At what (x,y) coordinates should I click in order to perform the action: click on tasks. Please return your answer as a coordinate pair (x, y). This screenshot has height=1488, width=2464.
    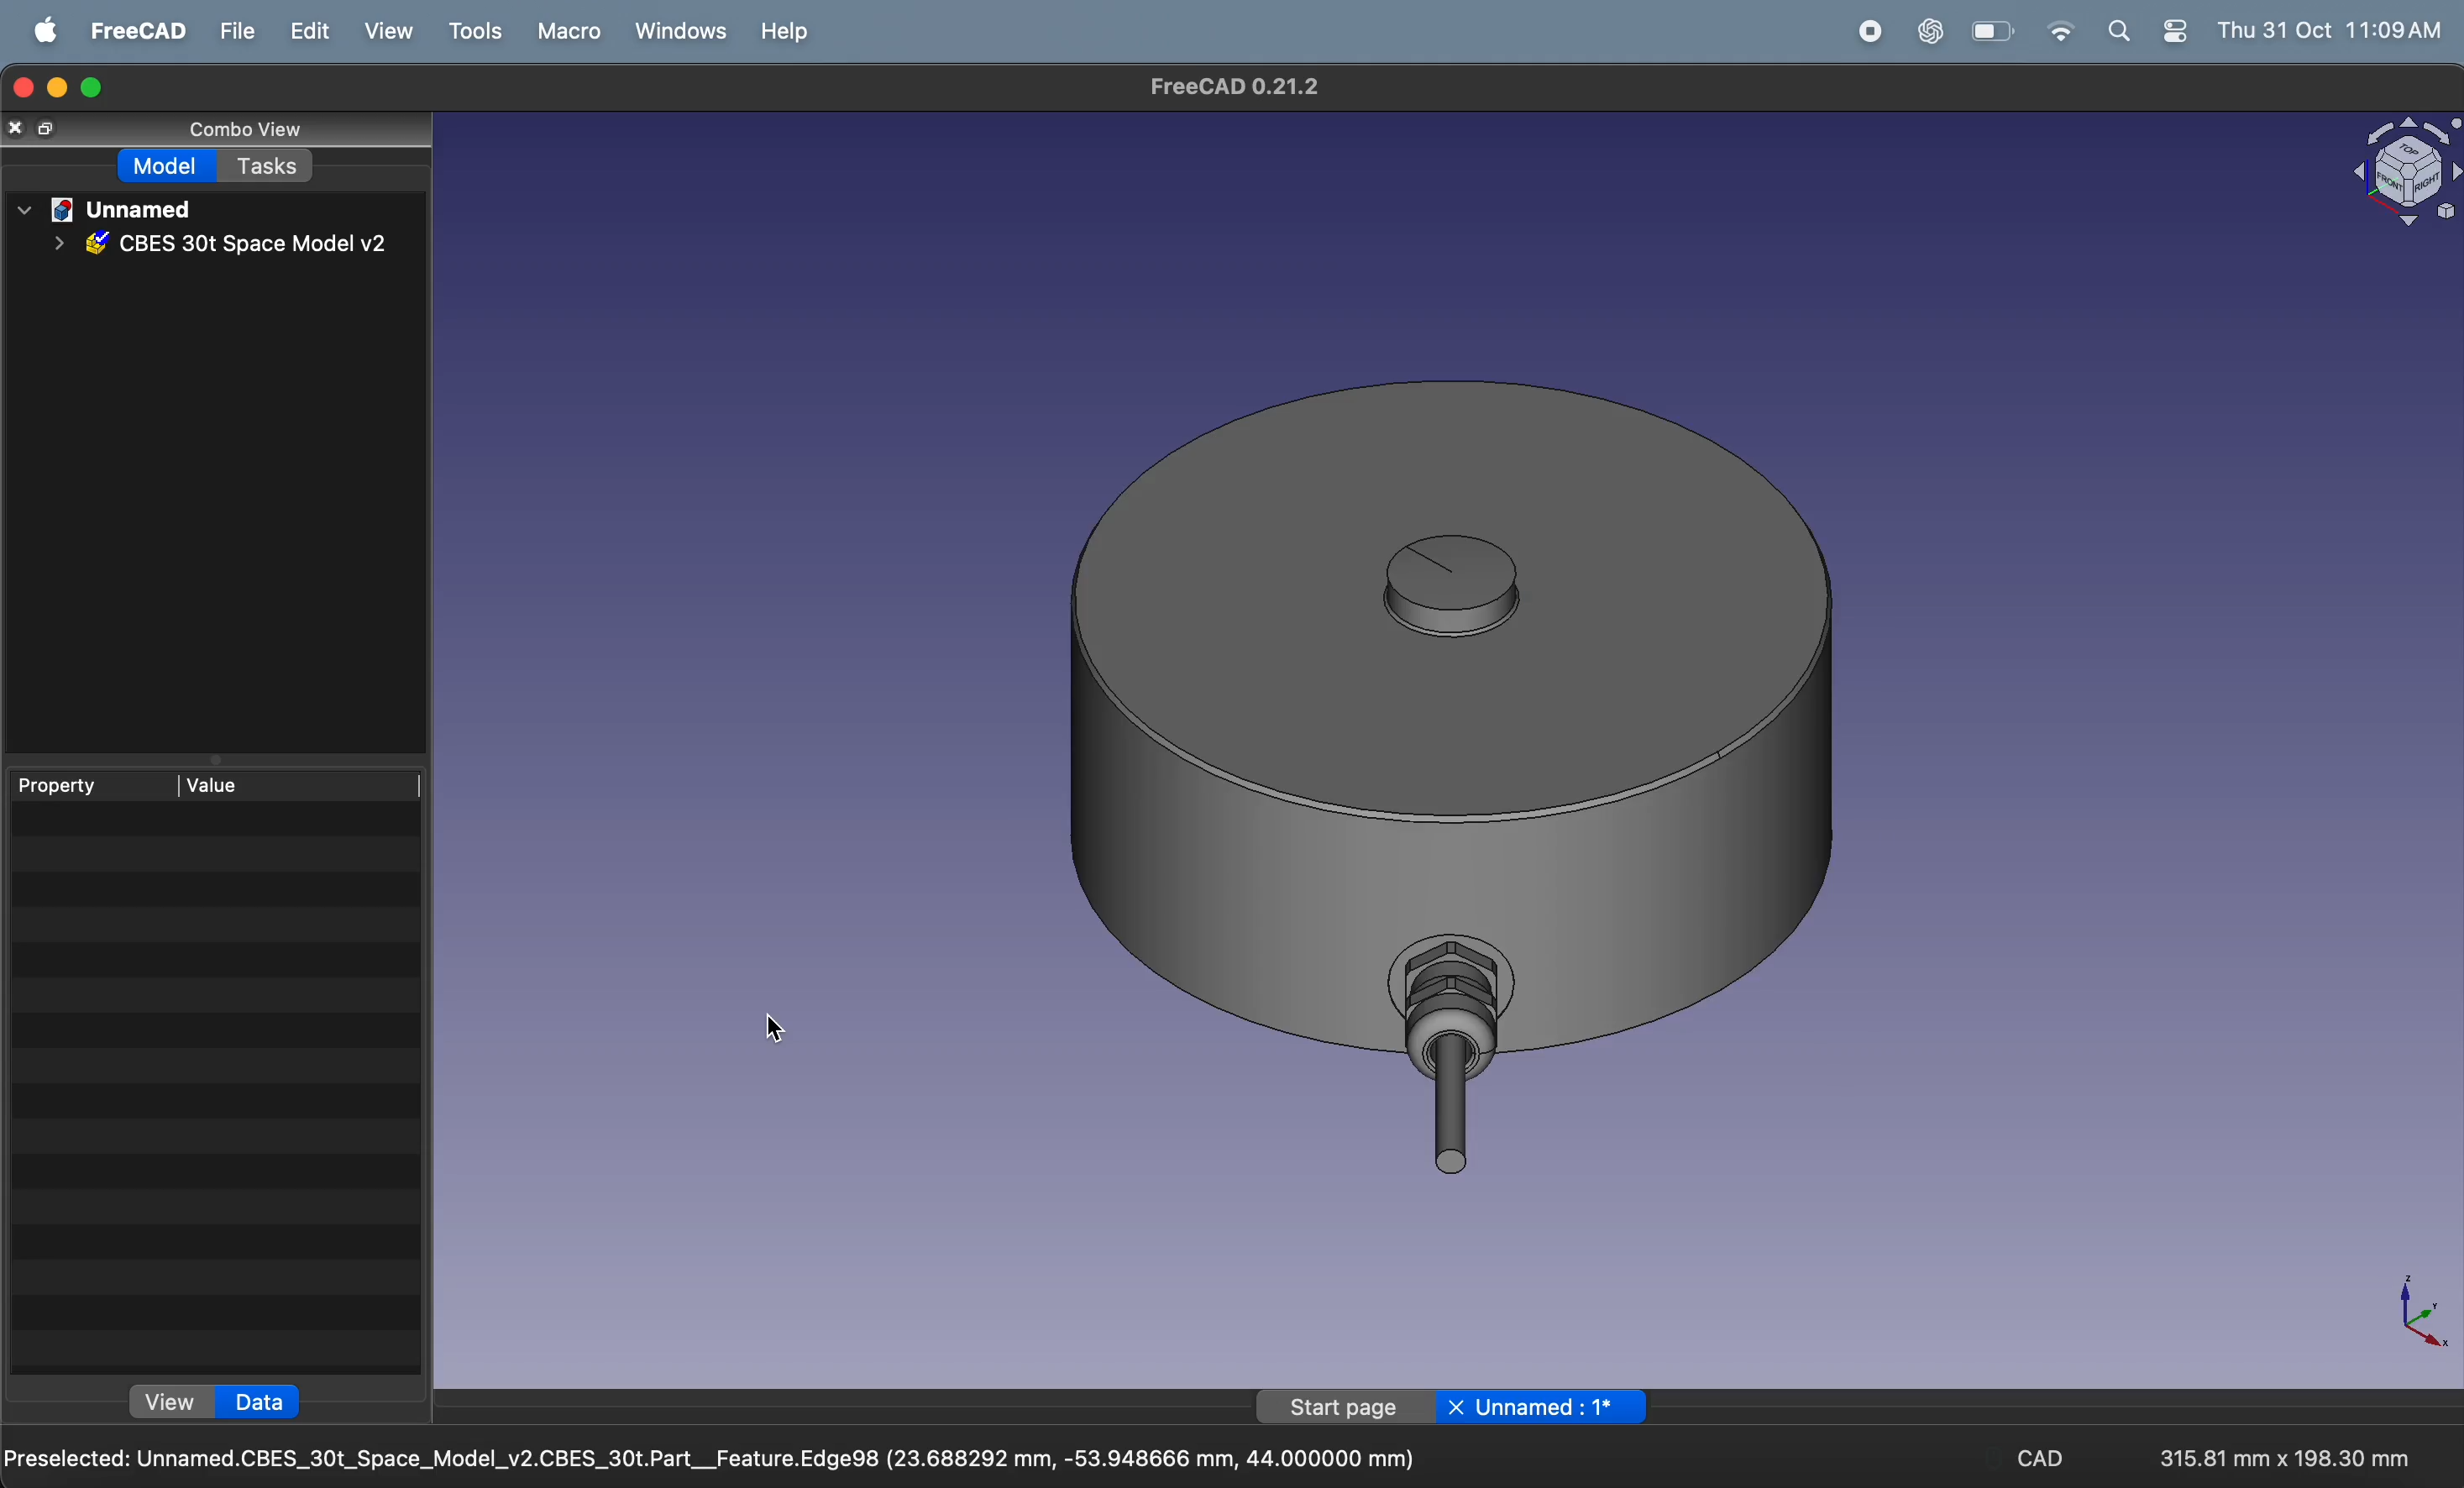
    Looking at the image, I should click on (270, 166).